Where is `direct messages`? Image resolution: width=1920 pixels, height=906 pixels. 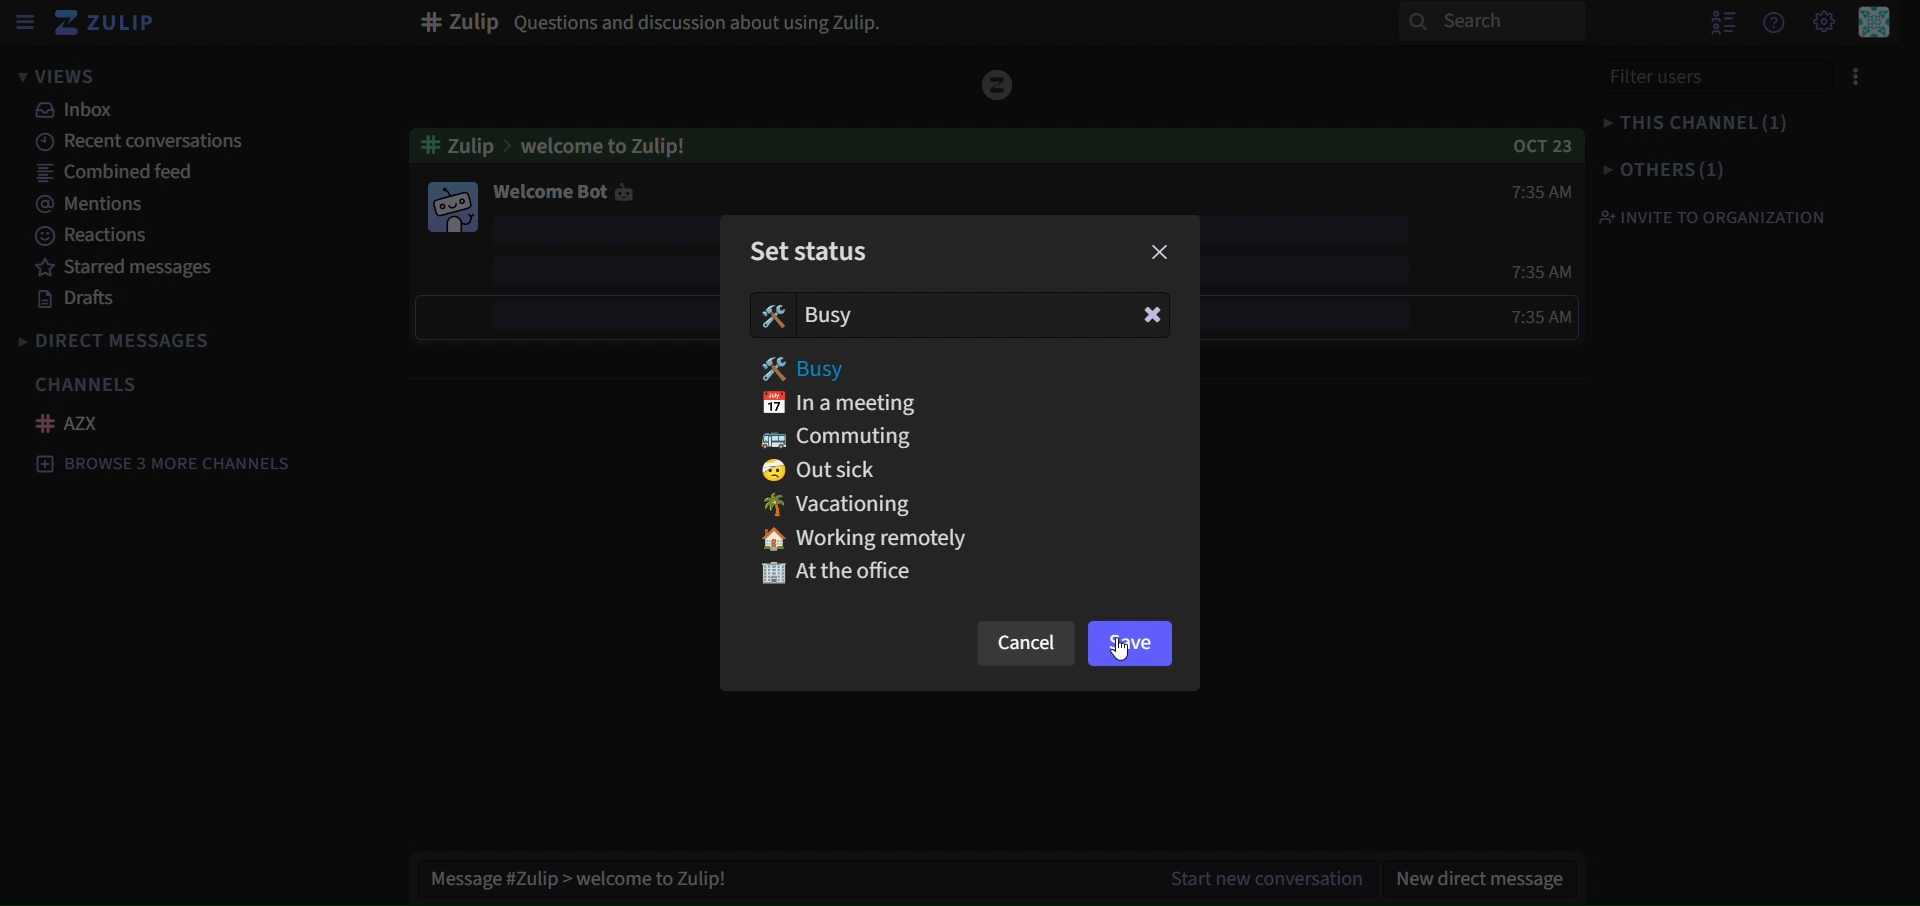
direct messages is located at coordinates (134, 340).